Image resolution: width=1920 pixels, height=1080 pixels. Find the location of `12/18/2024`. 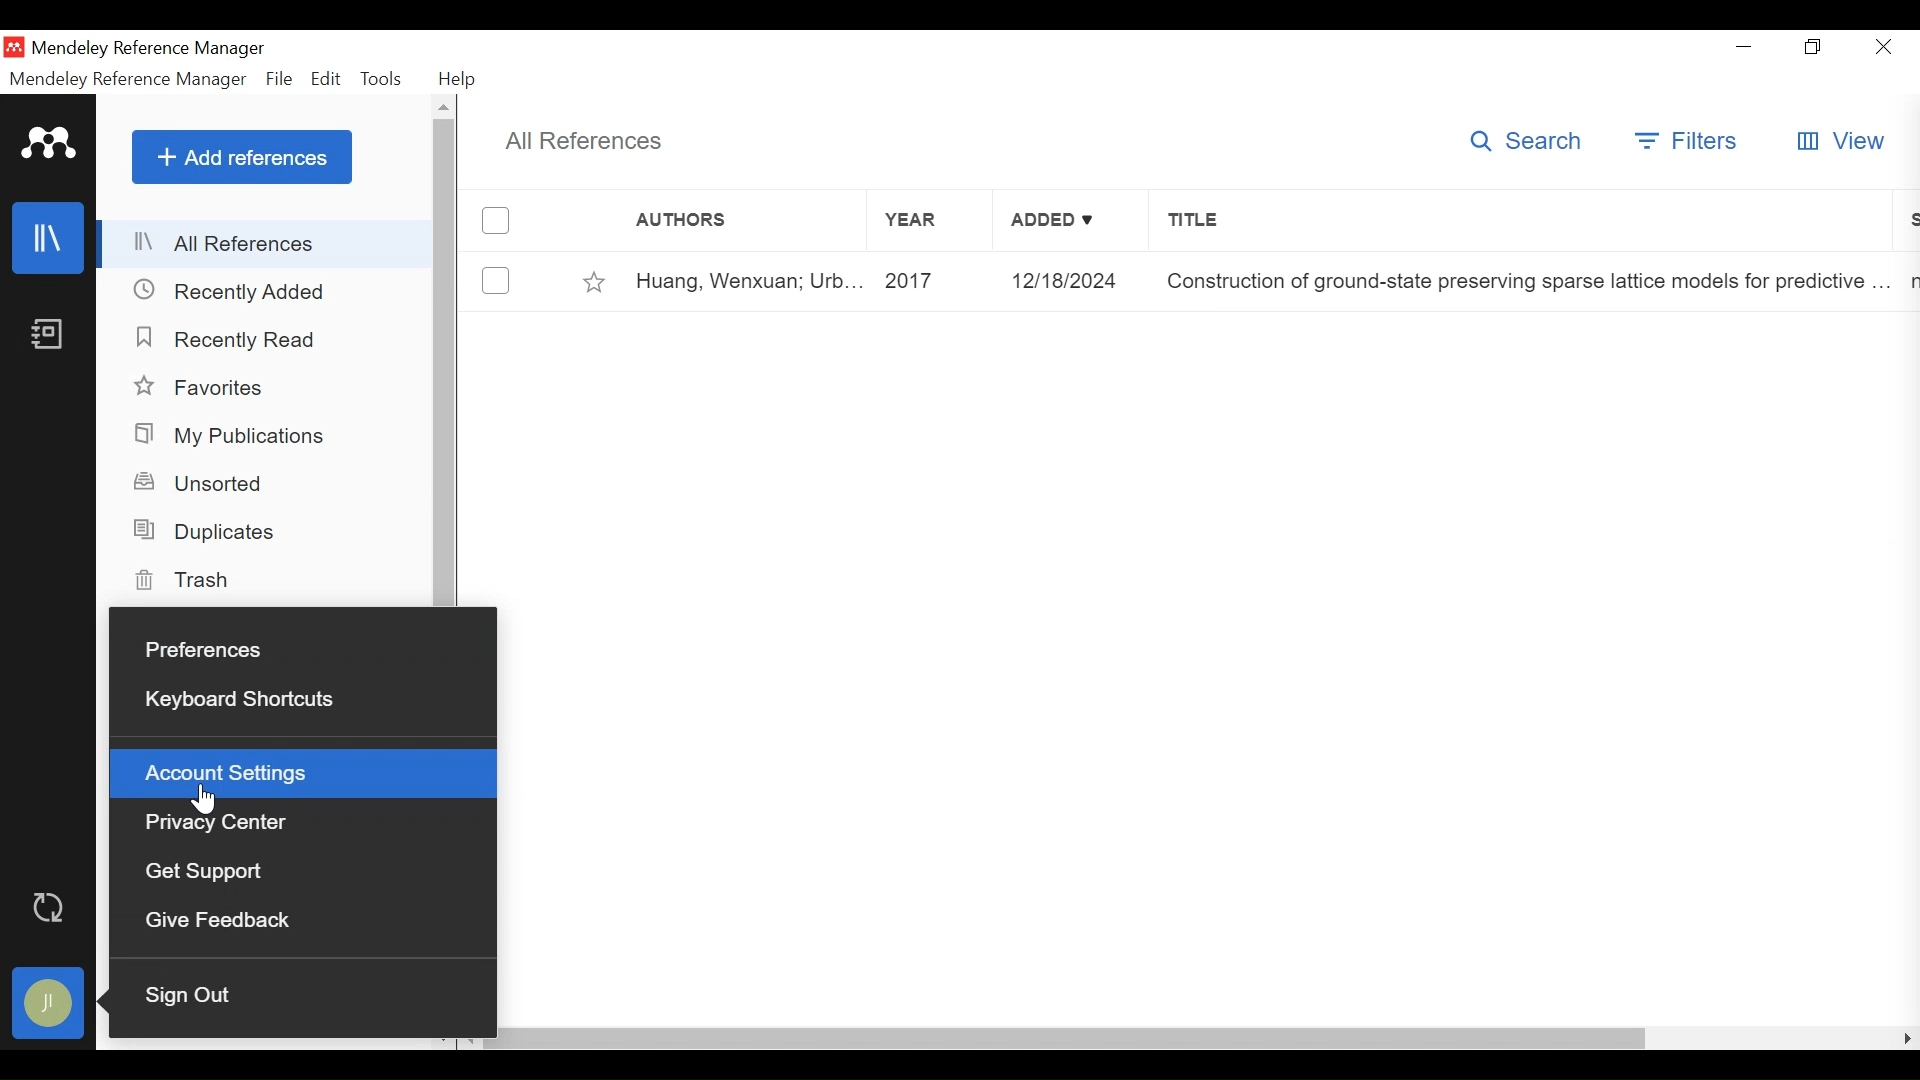

12/18/2024 is located at coordinates (1073, 282).